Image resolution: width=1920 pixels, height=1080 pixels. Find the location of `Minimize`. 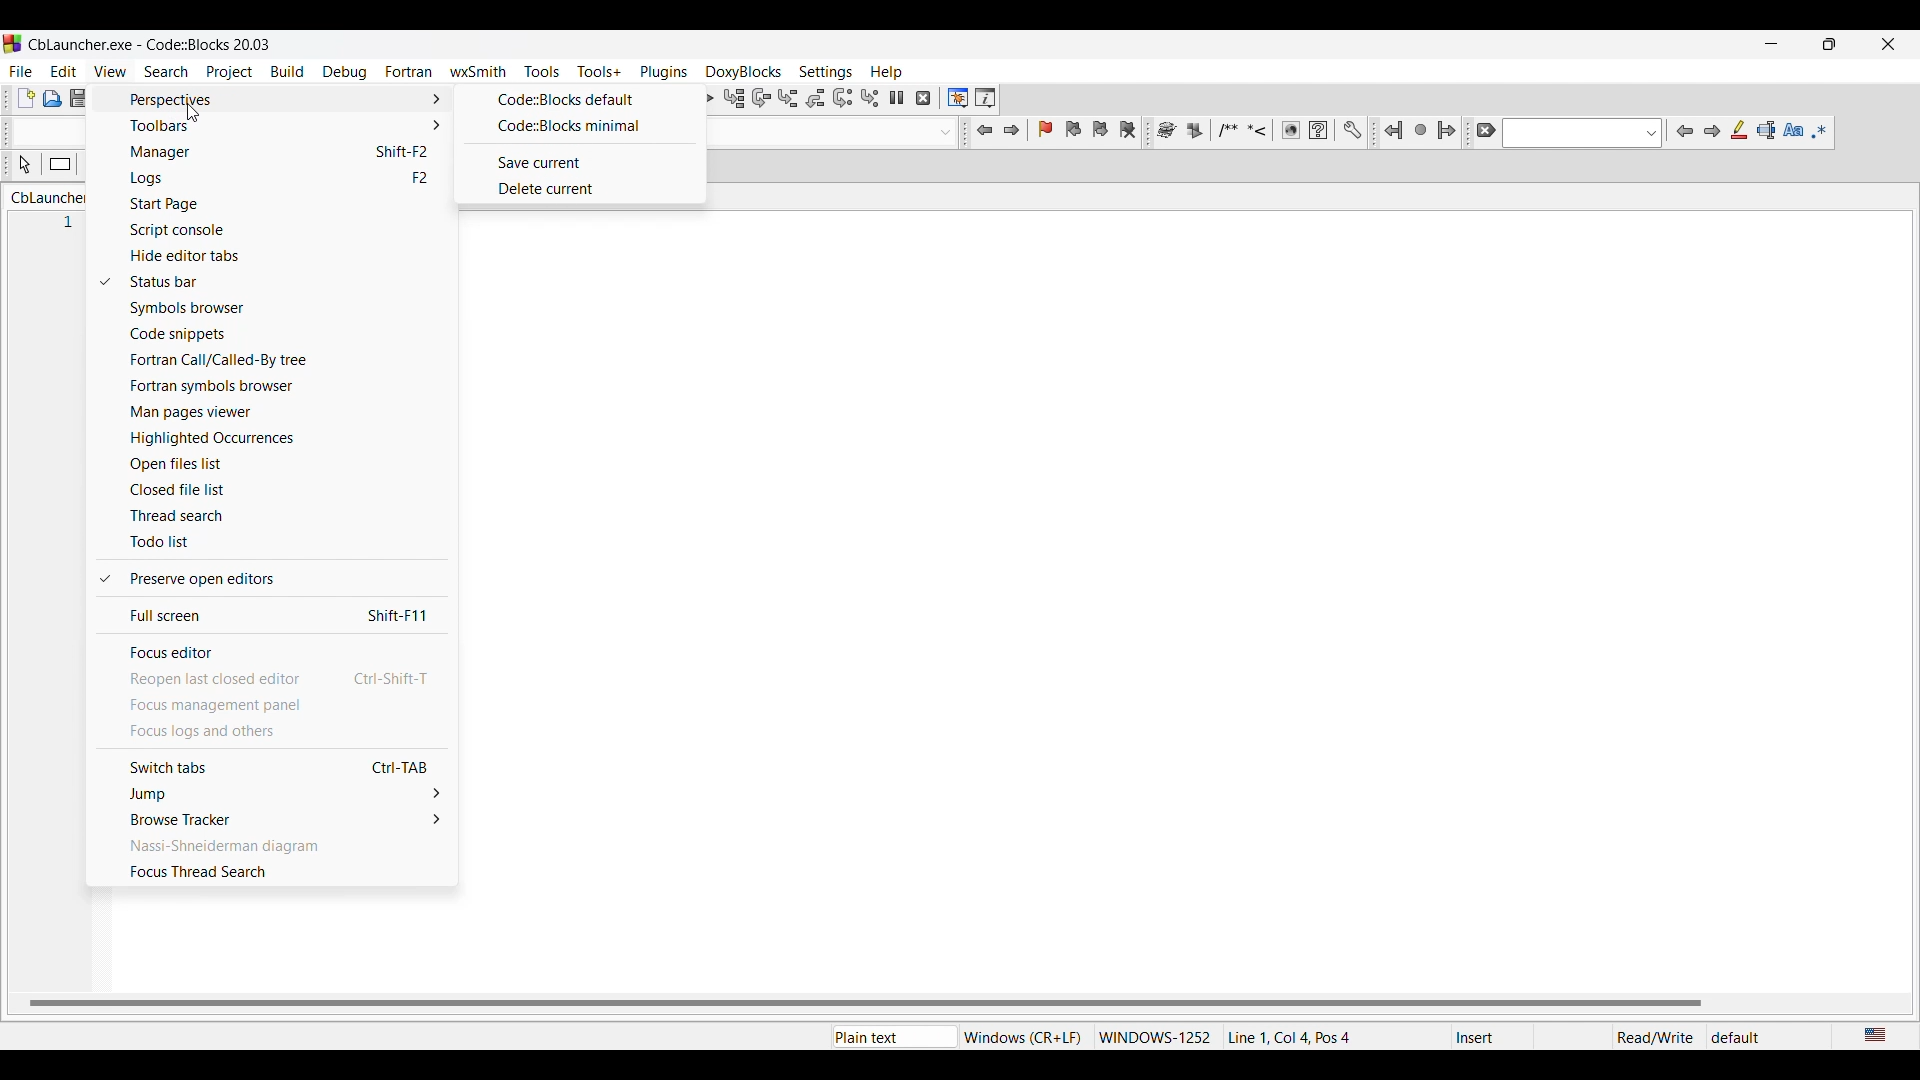

Minimize is located at coordinates (1771, 44).